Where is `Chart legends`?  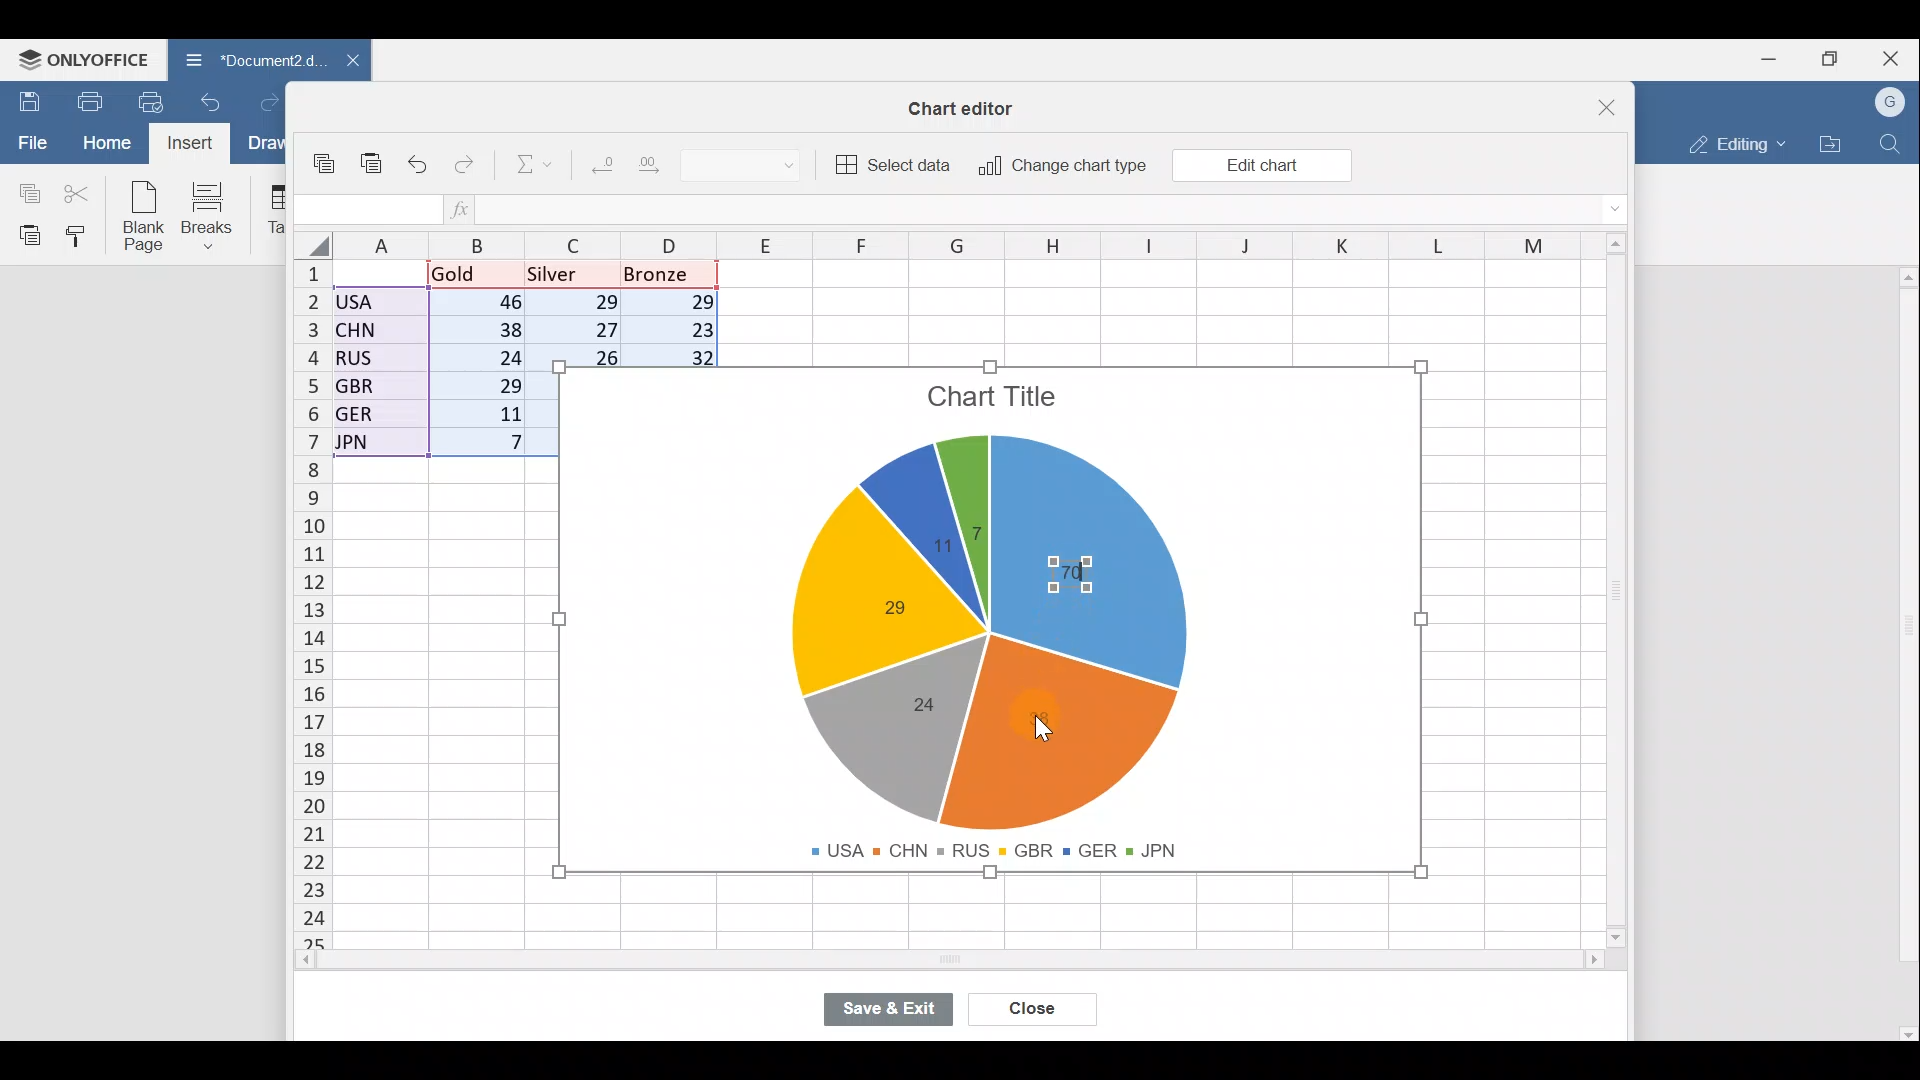 Chart legends is located at coordinates (1003, 846).